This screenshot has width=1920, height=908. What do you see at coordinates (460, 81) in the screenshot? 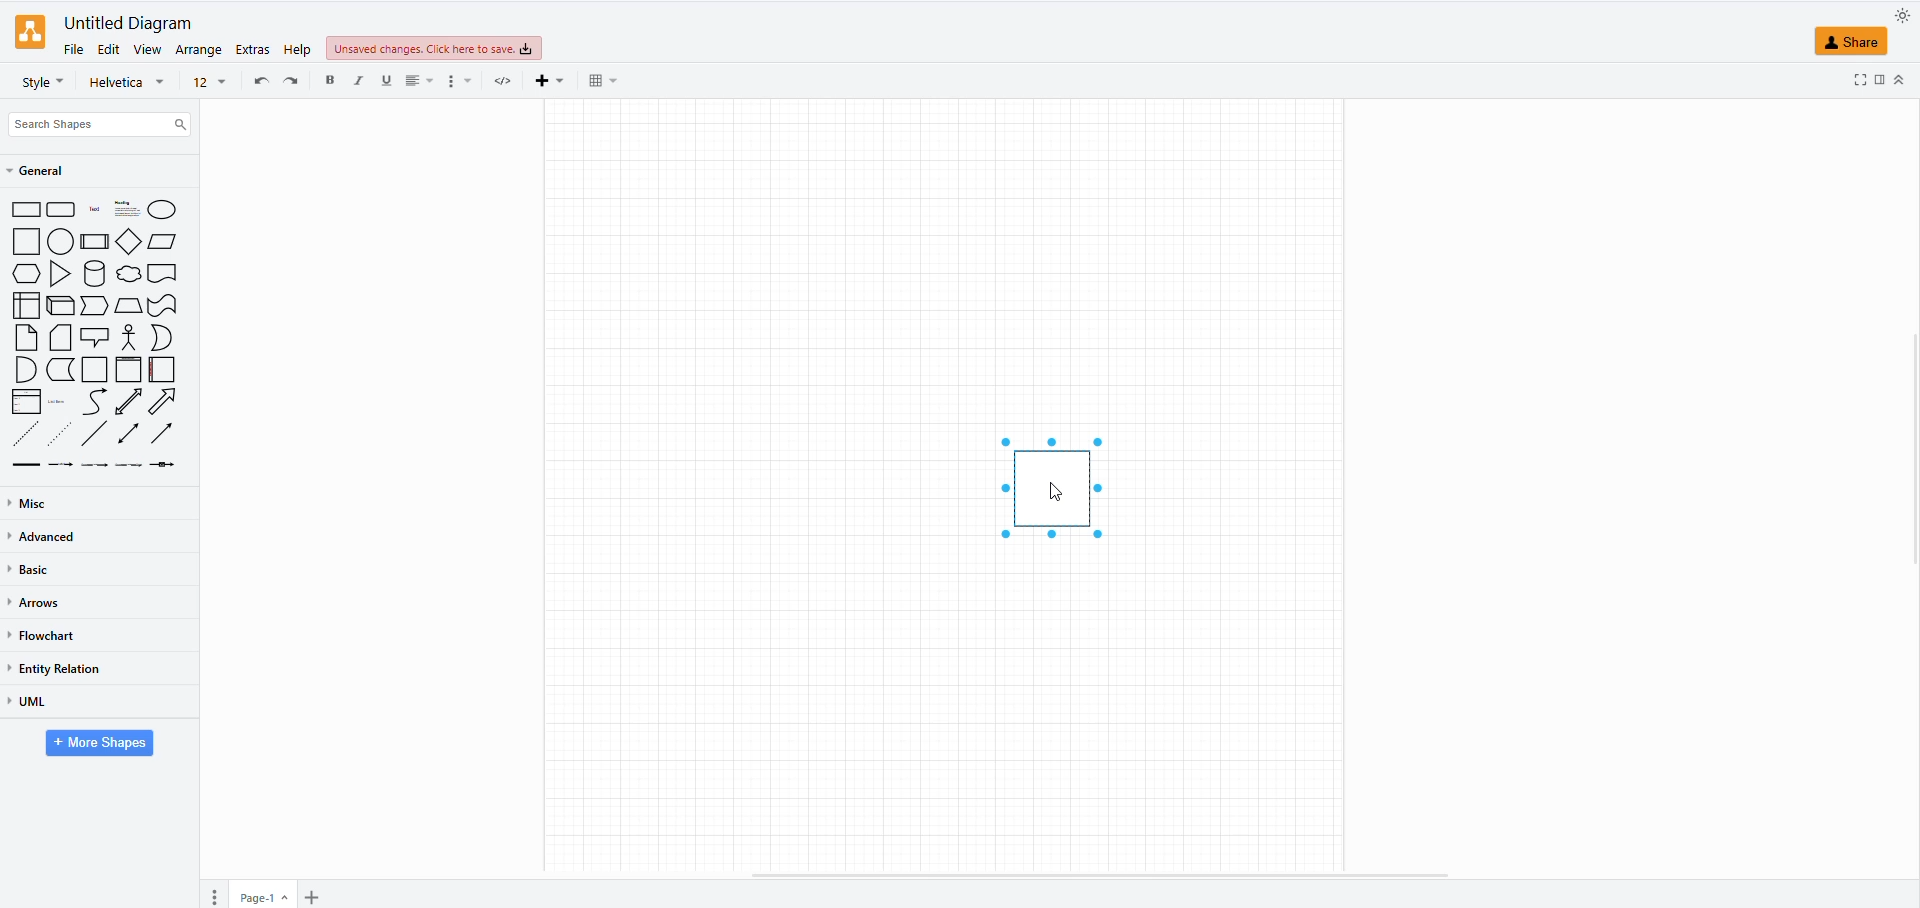
I see `more options` at bounding box center [460, 81].